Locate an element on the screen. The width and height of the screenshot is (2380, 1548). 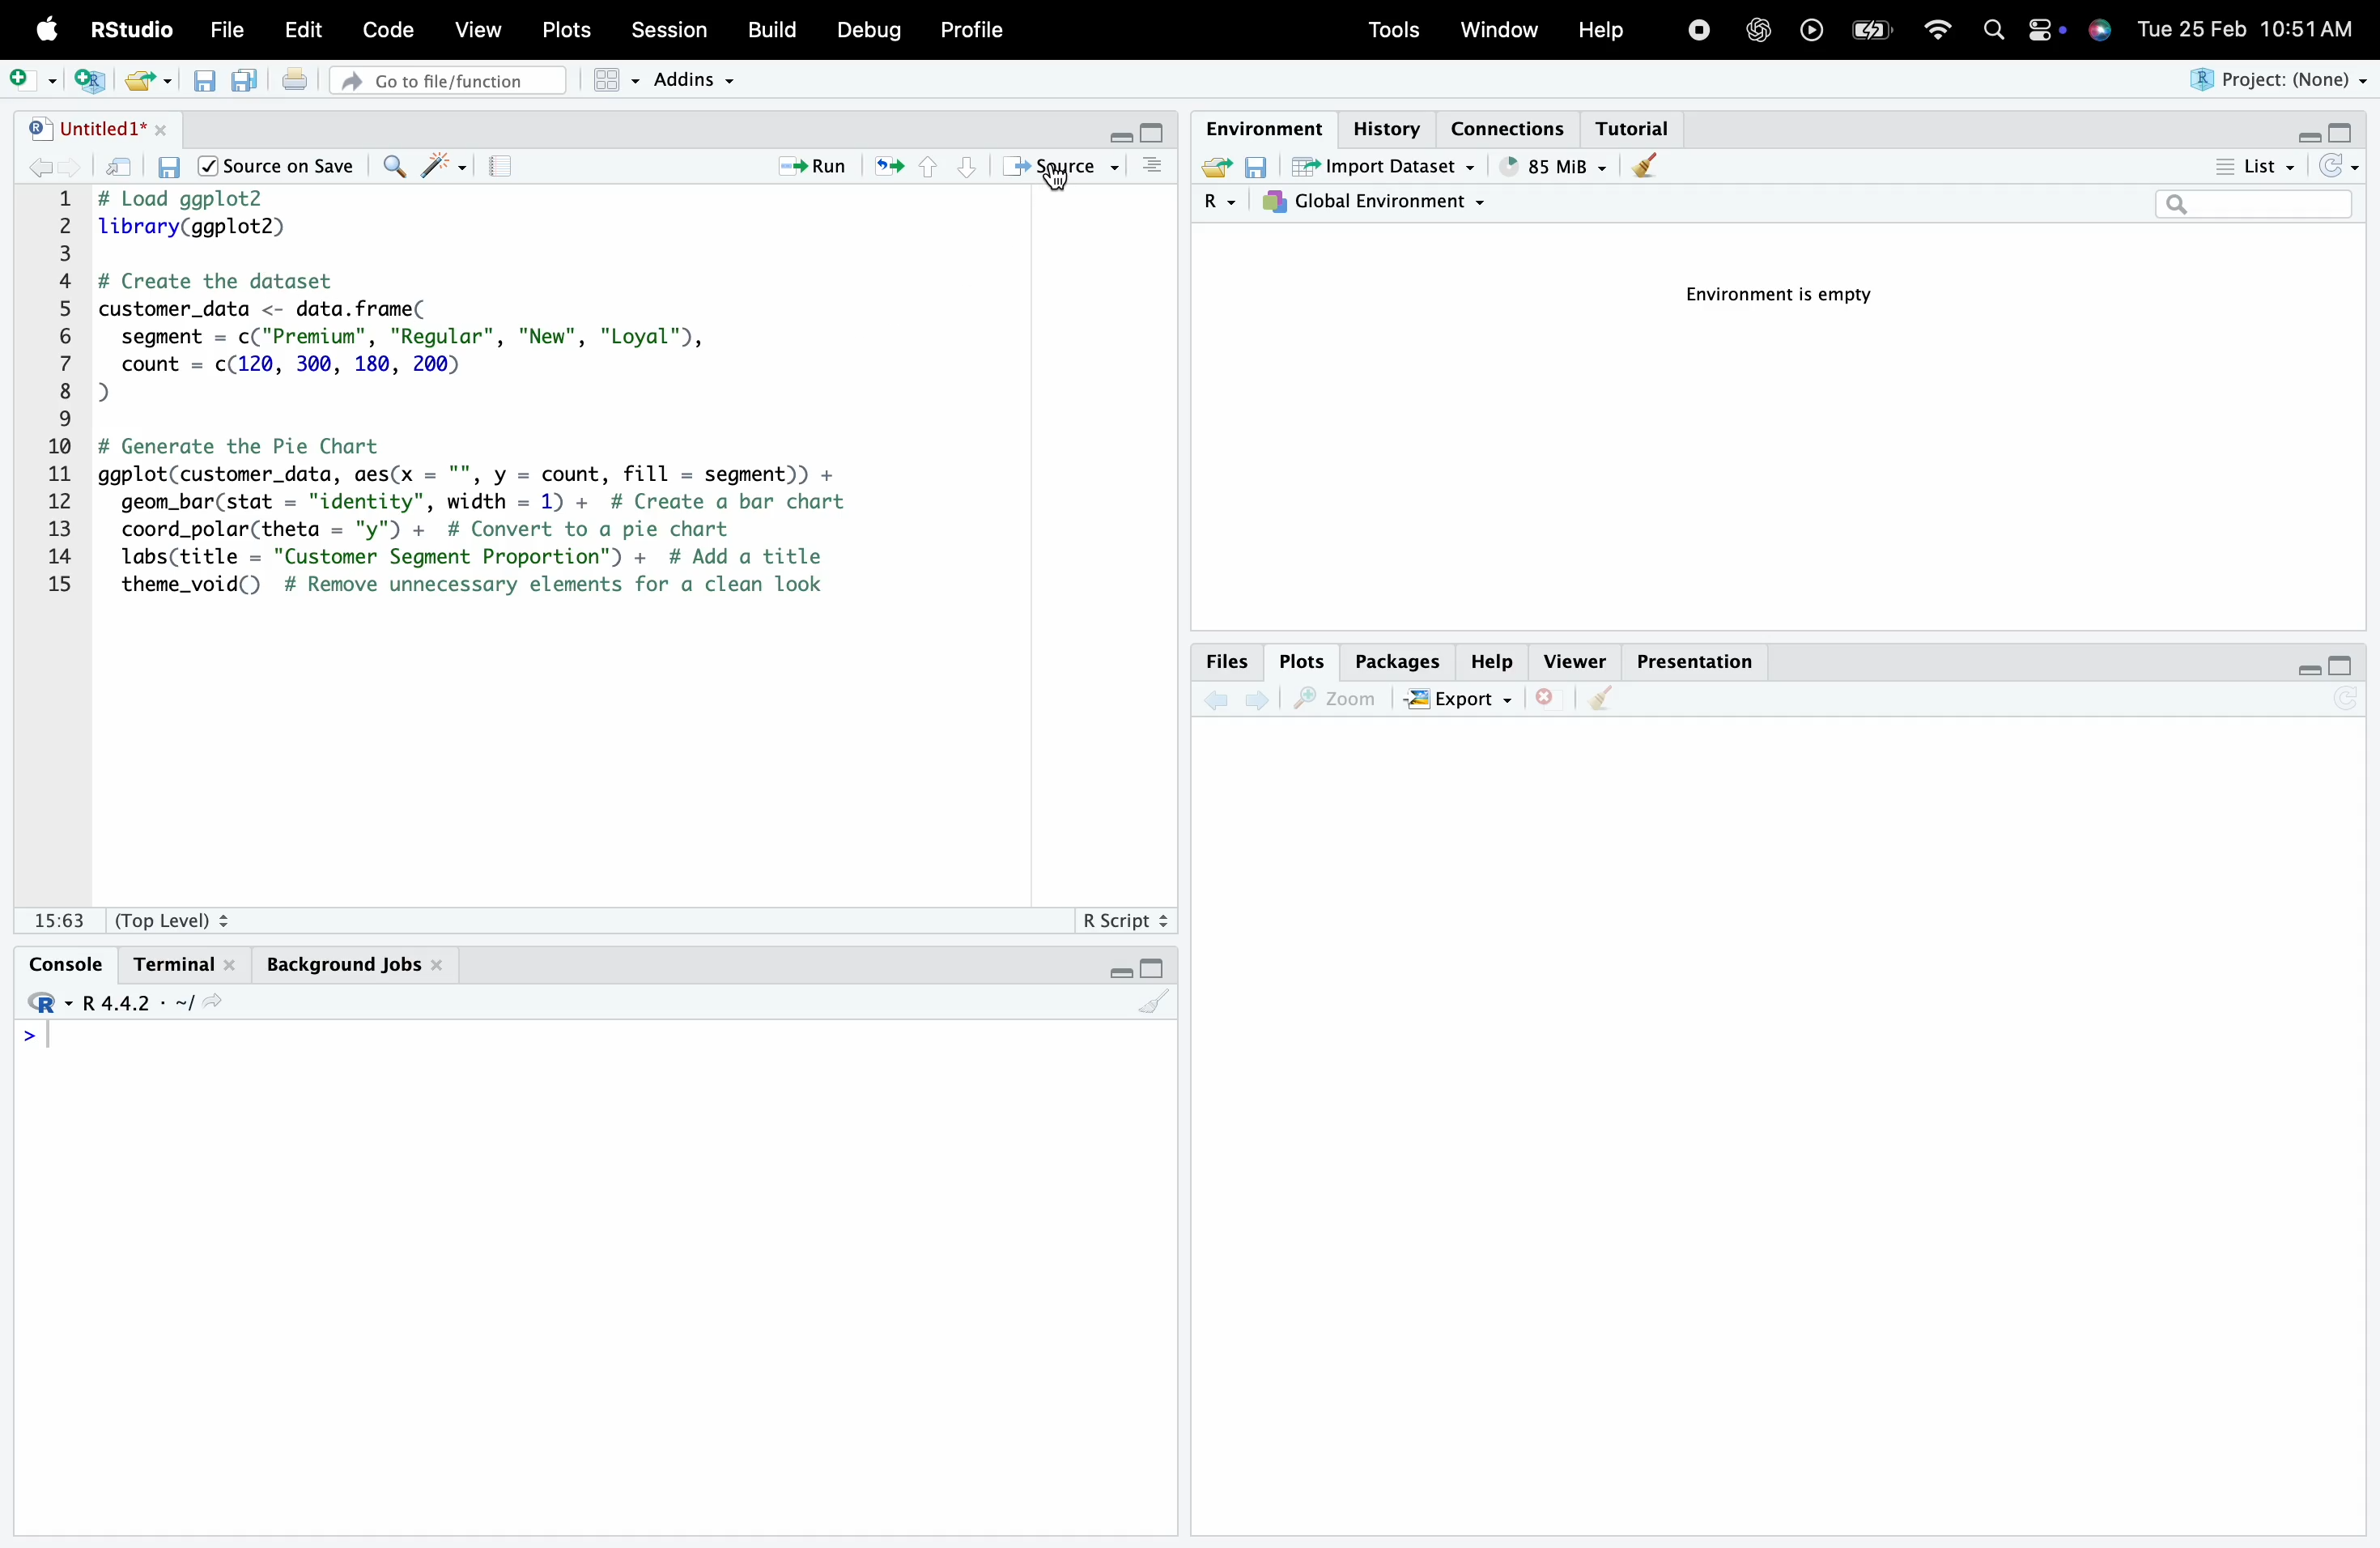
add script is located at coordinates (31, 75).